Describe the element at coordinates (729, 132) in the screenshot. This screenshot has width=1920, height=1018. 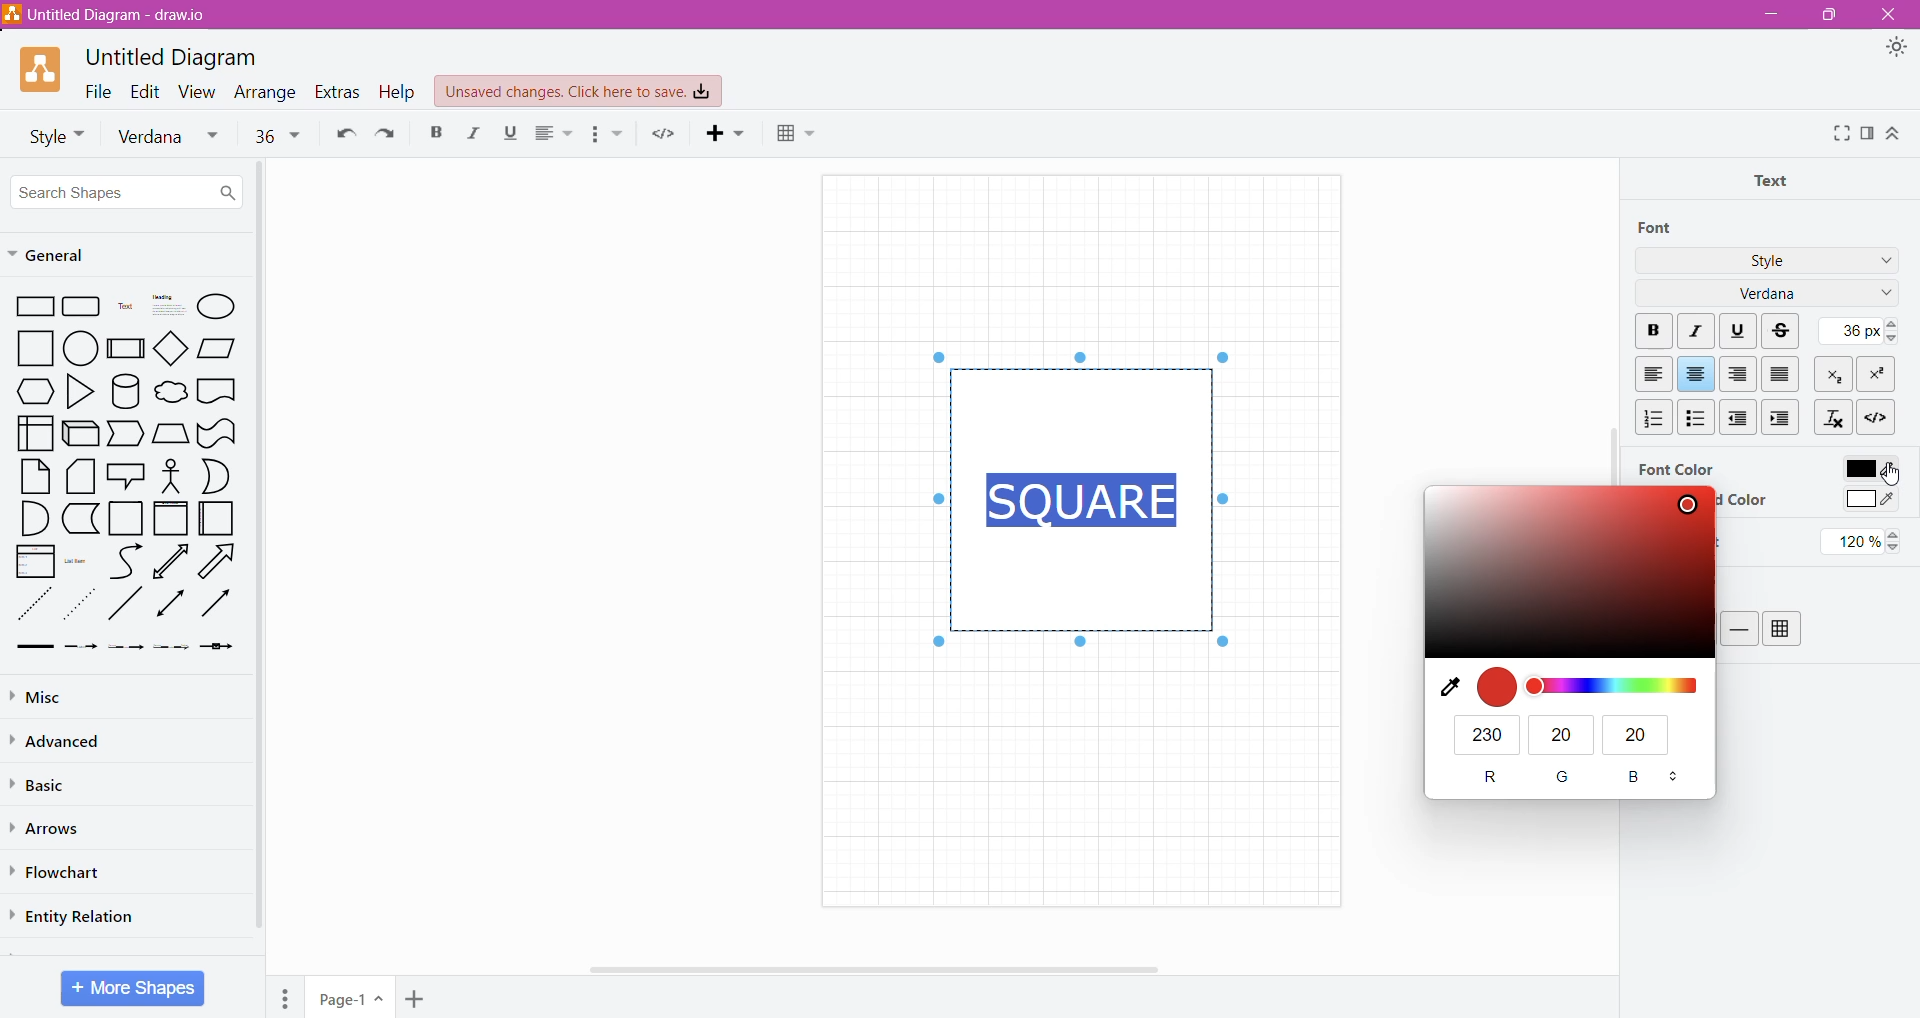
I see `Insert` at that location.